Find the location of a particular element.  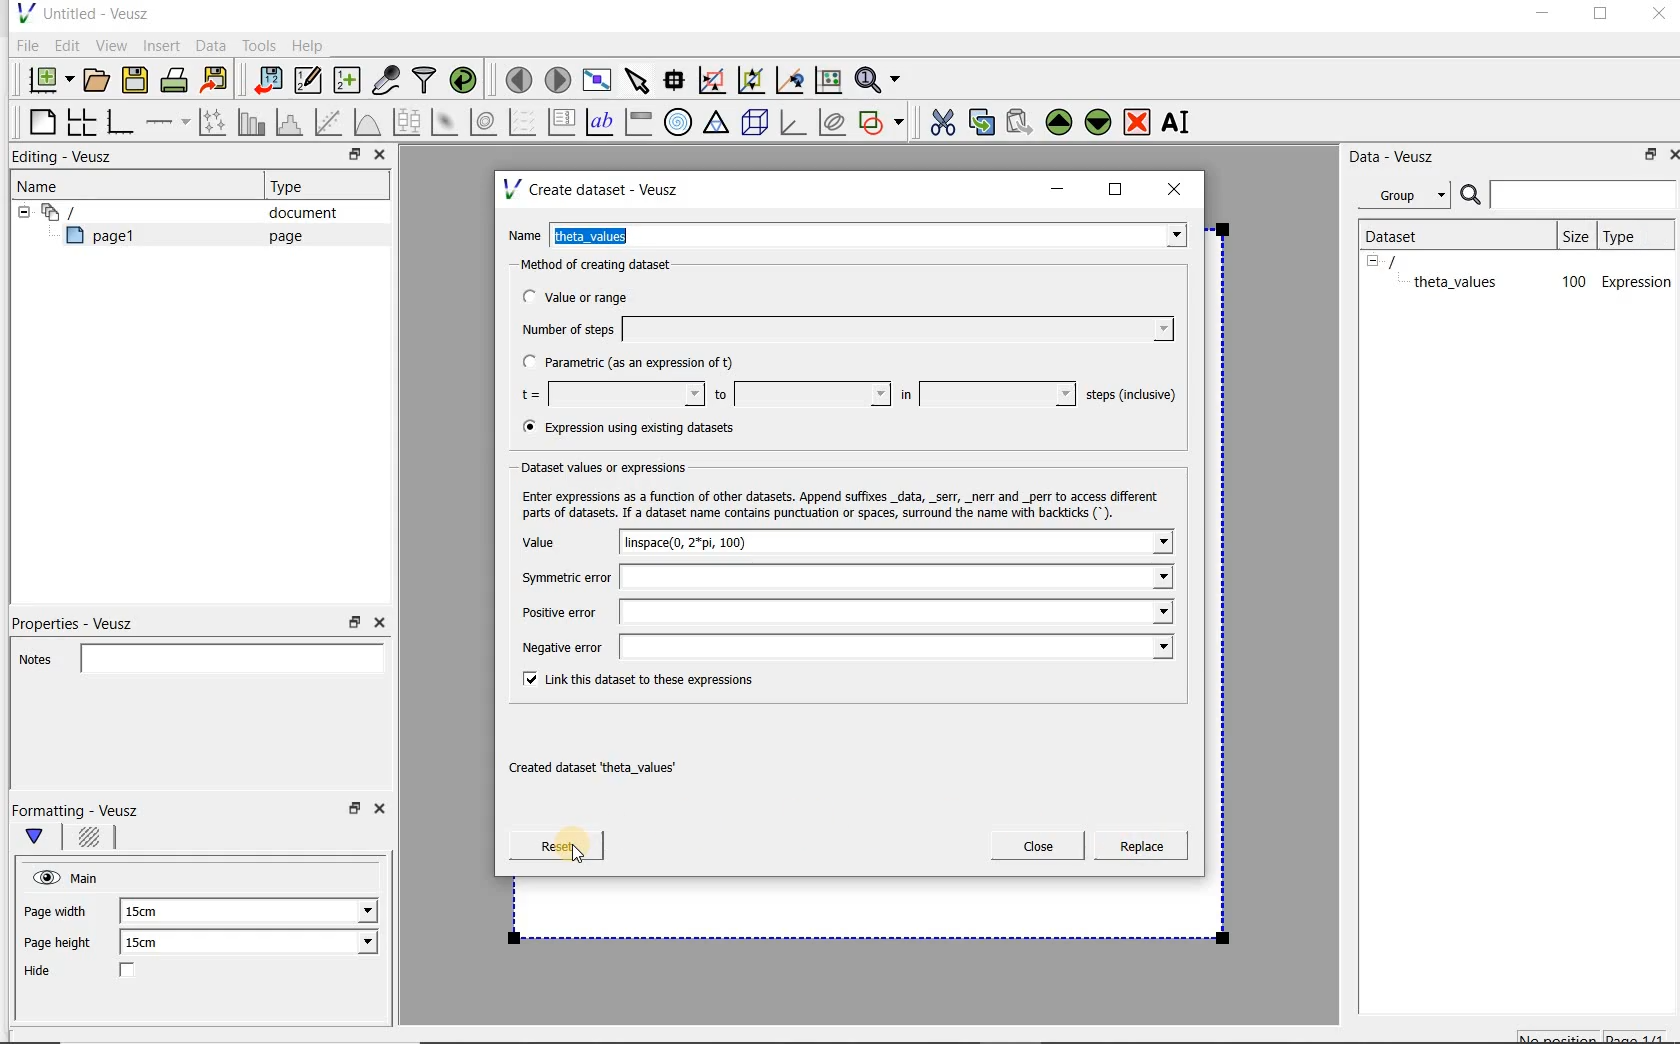

size is located at coordinates (1575, 236).